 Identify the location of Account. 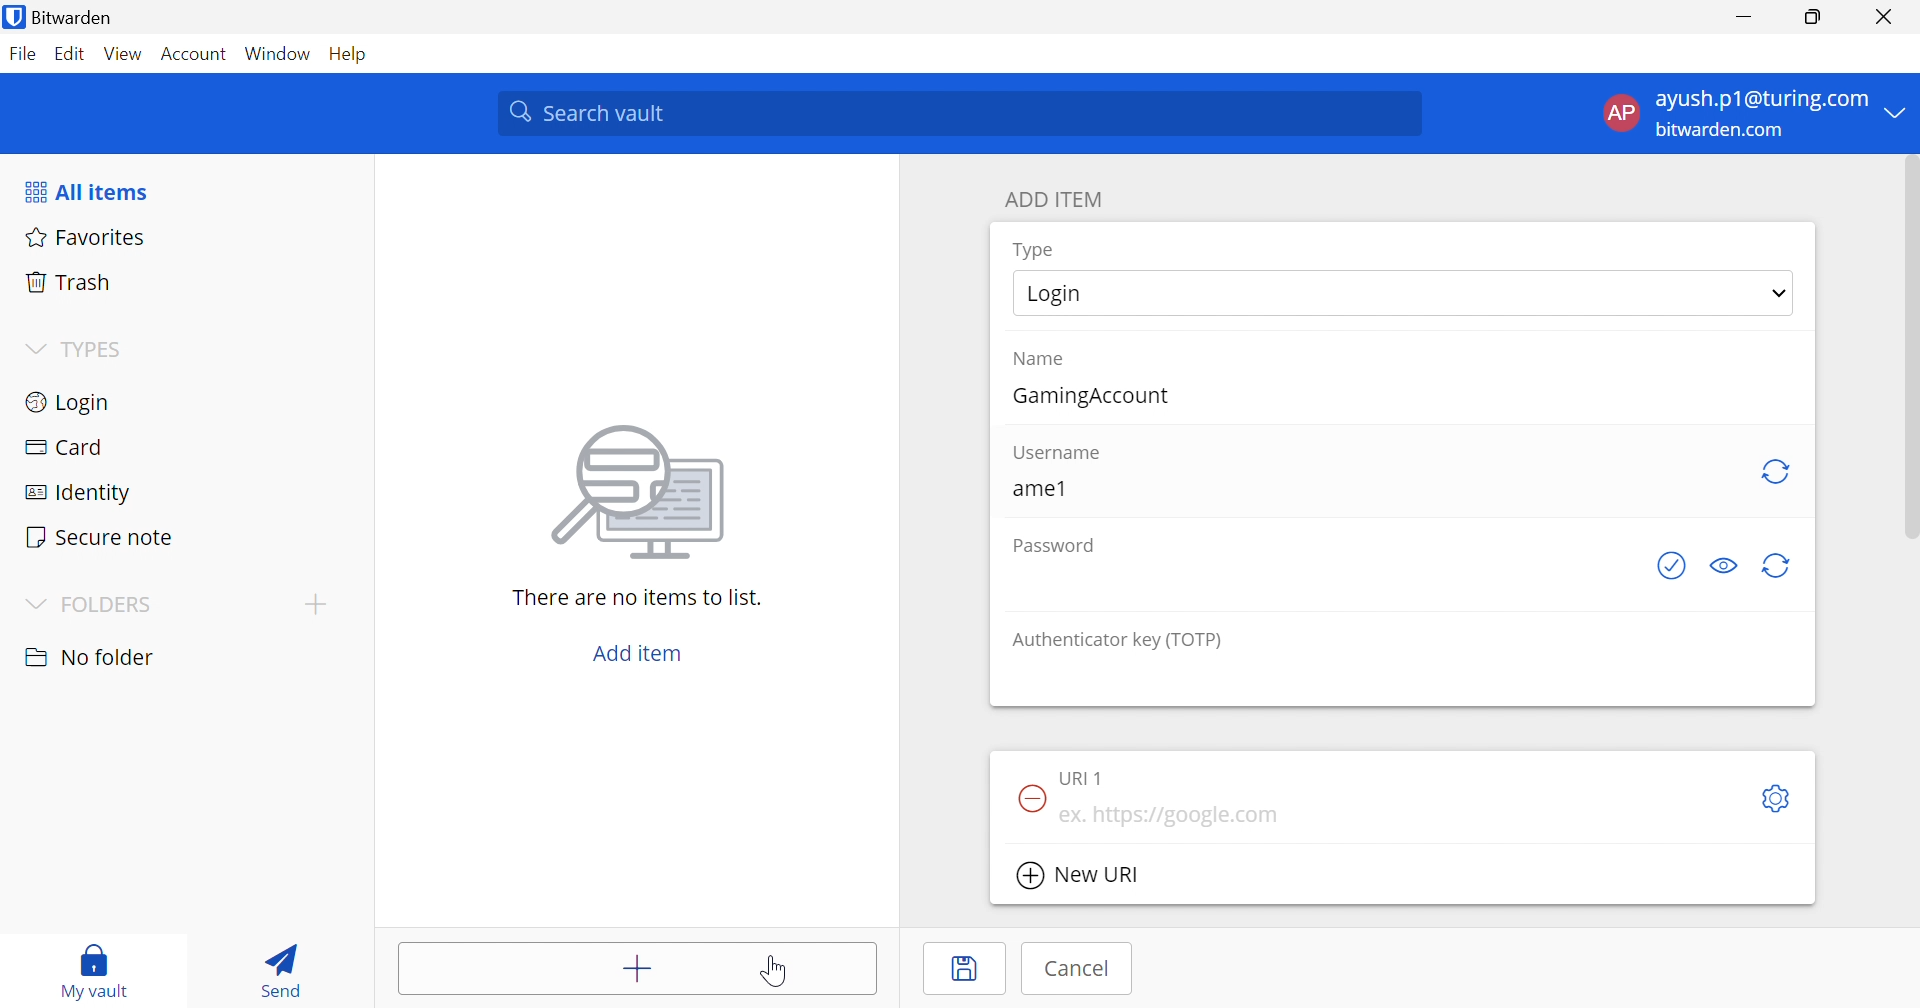
(195, 52).